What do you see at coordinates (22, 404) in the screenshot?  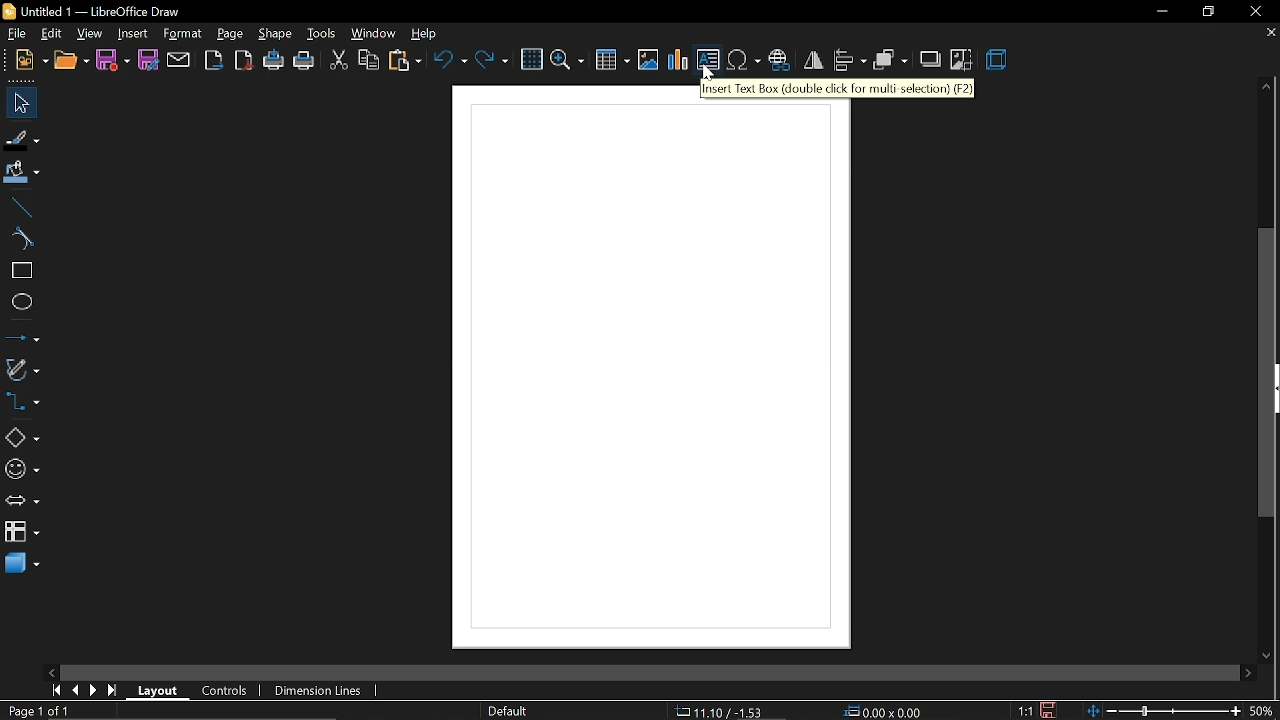 I see `connector` at bounding box center [22, 404].